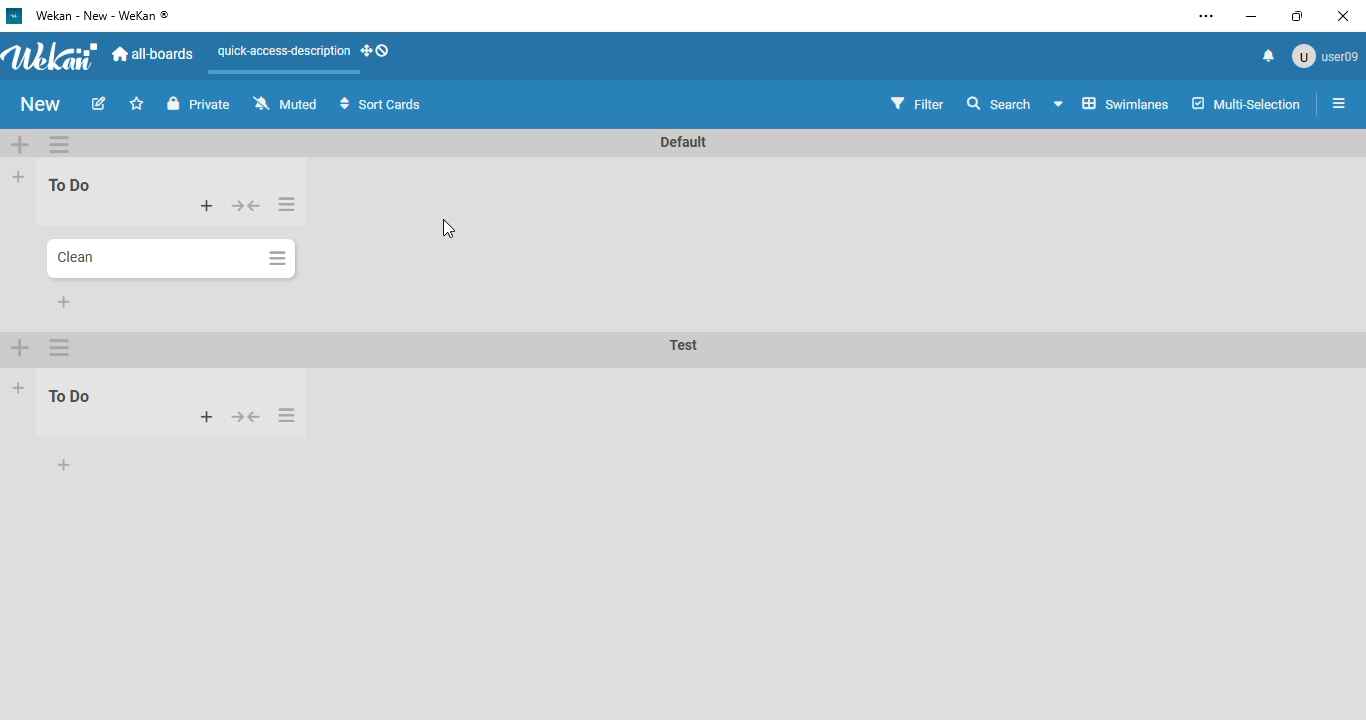  I want to click on logo, so click(15, 15).